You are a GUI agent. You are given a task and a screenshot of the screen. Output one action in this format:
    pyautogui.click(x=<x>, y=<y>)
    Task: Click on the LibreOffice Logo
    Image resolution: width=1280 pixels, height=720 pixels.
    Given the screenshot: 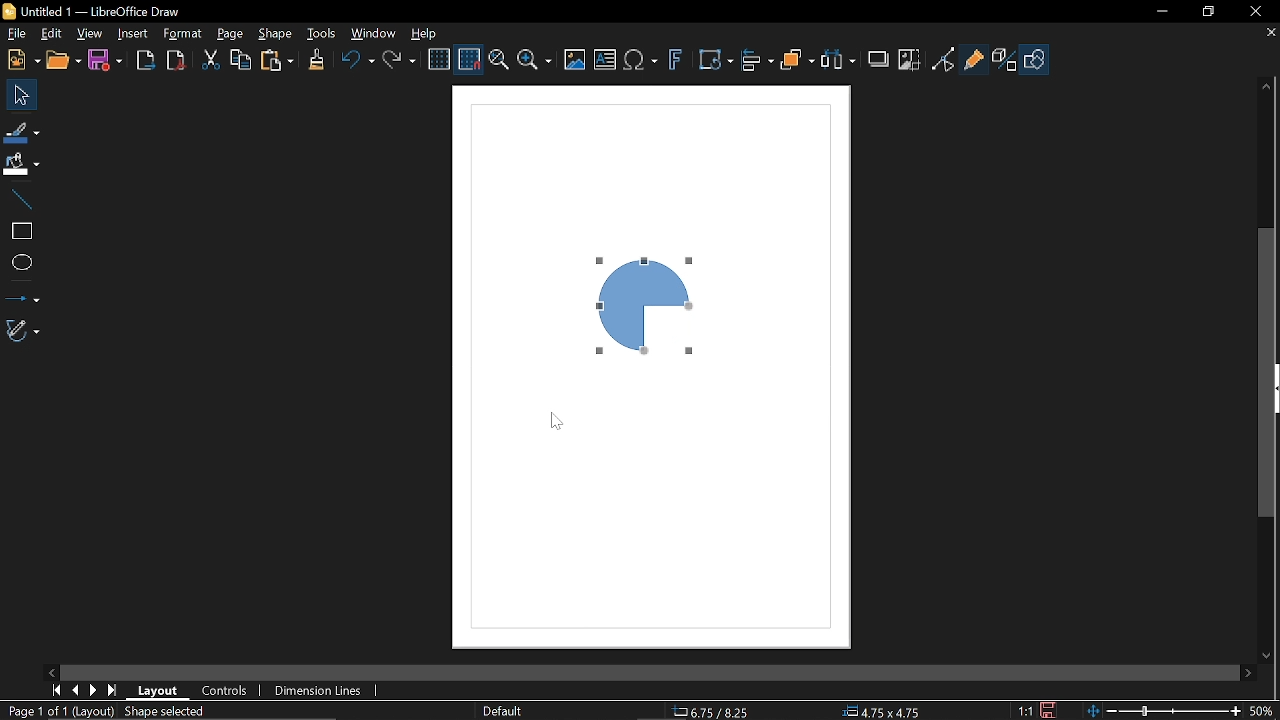 What is the action you would take?
    pyautogui.click(x=10, y=11)
    